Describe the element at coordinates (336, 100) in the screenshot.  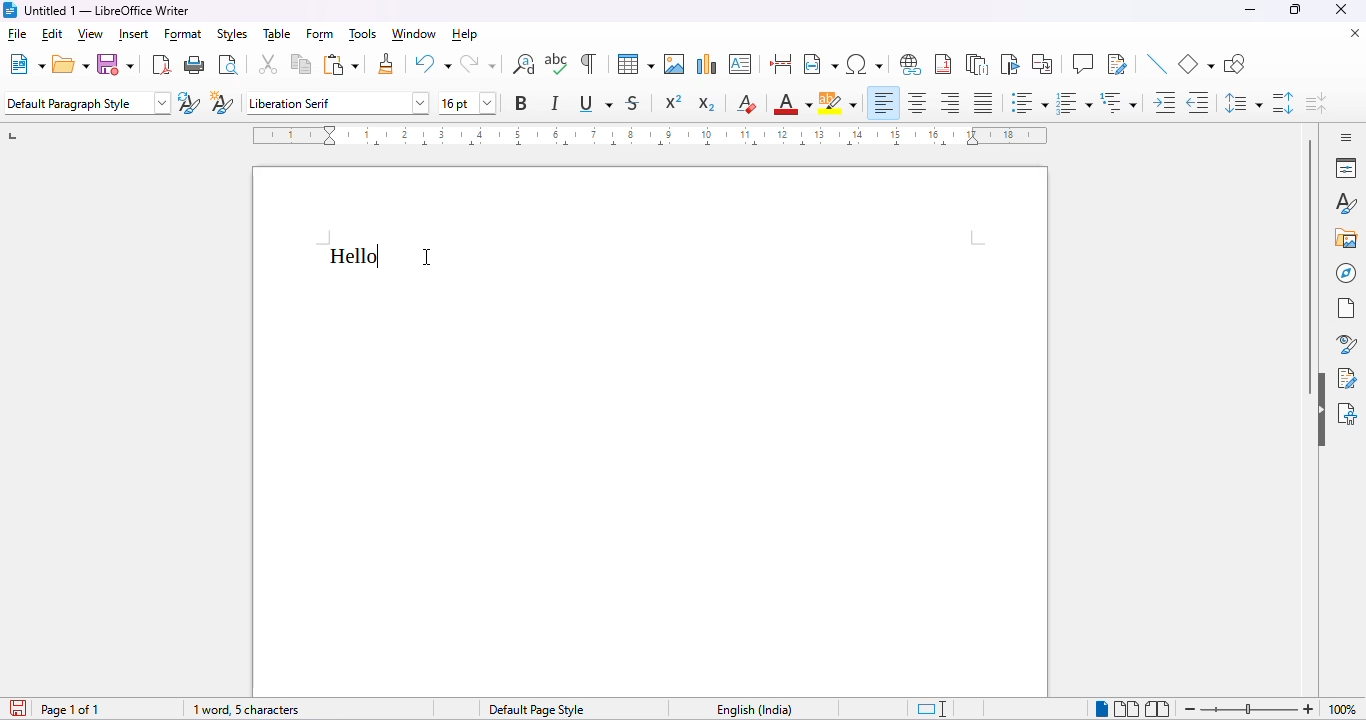
I see `Liberation Serif` at that location.